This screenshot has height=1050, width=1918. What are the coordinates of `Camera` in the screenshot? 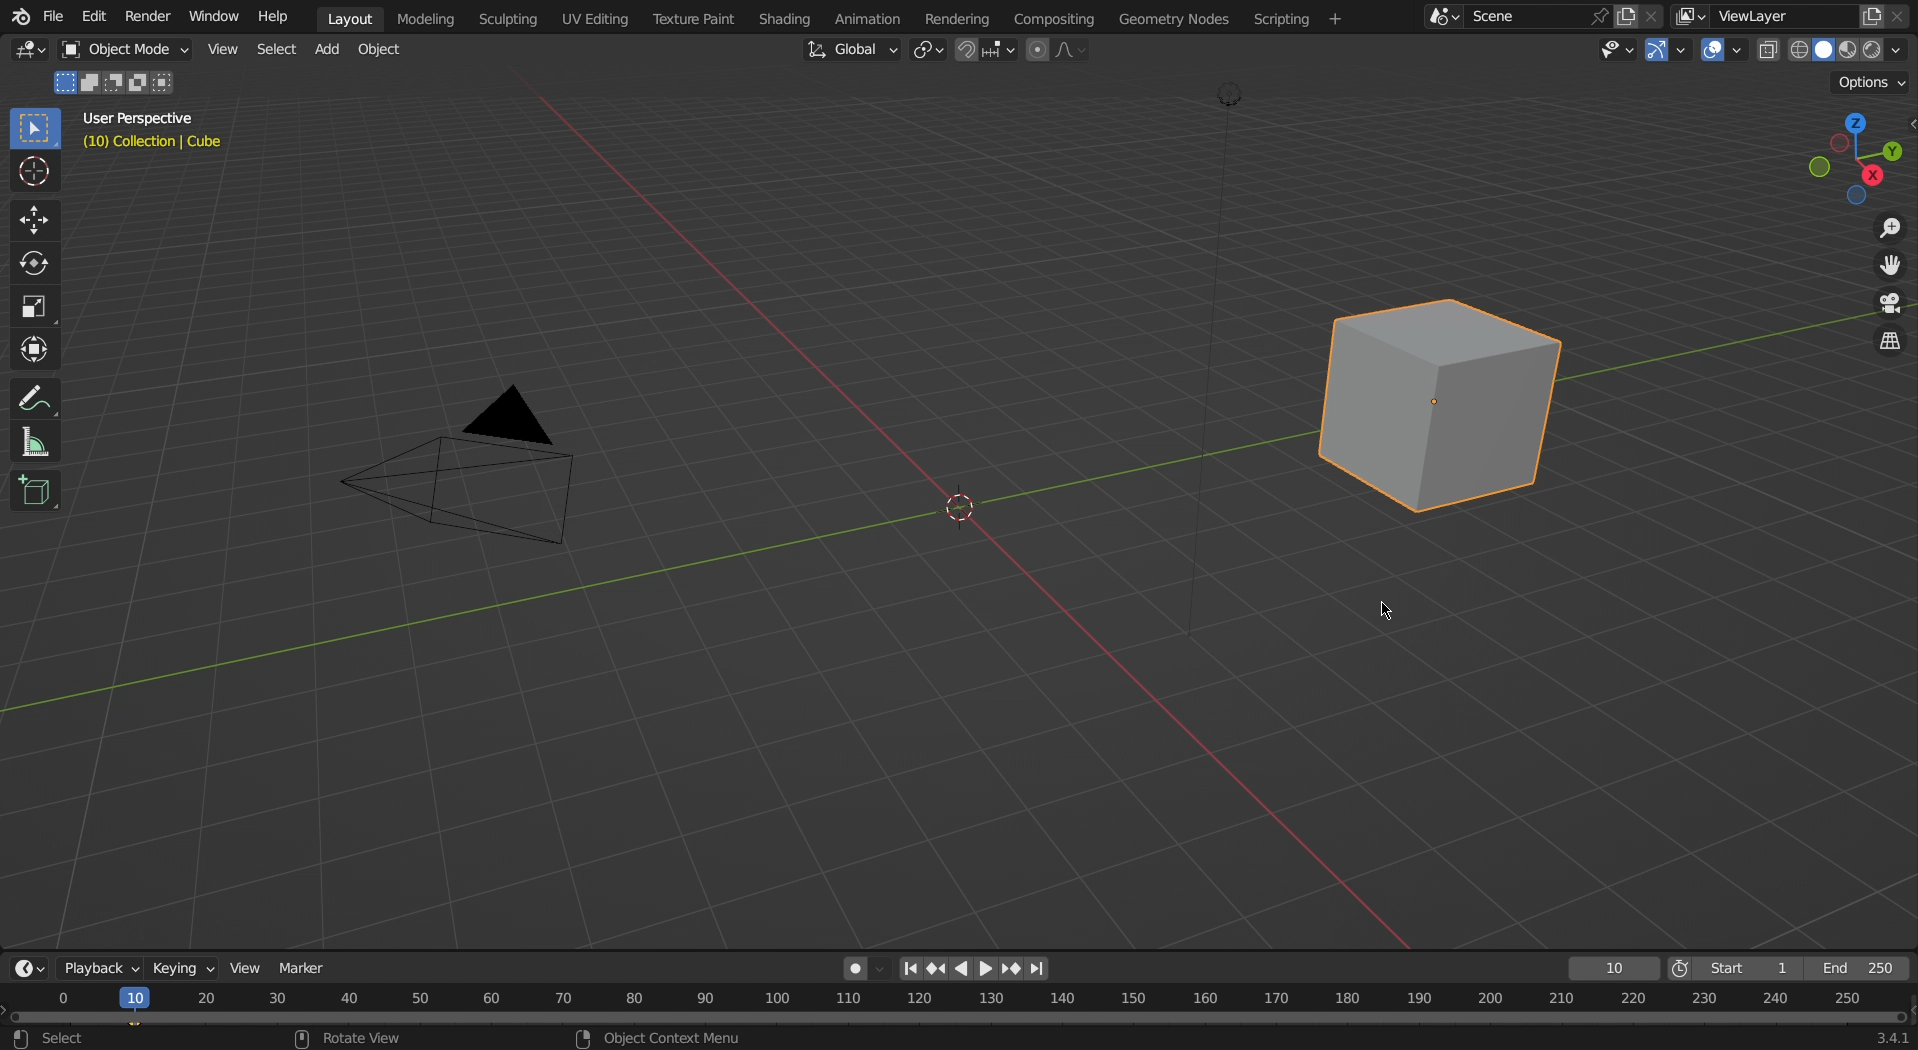 It's located at (472, 478).